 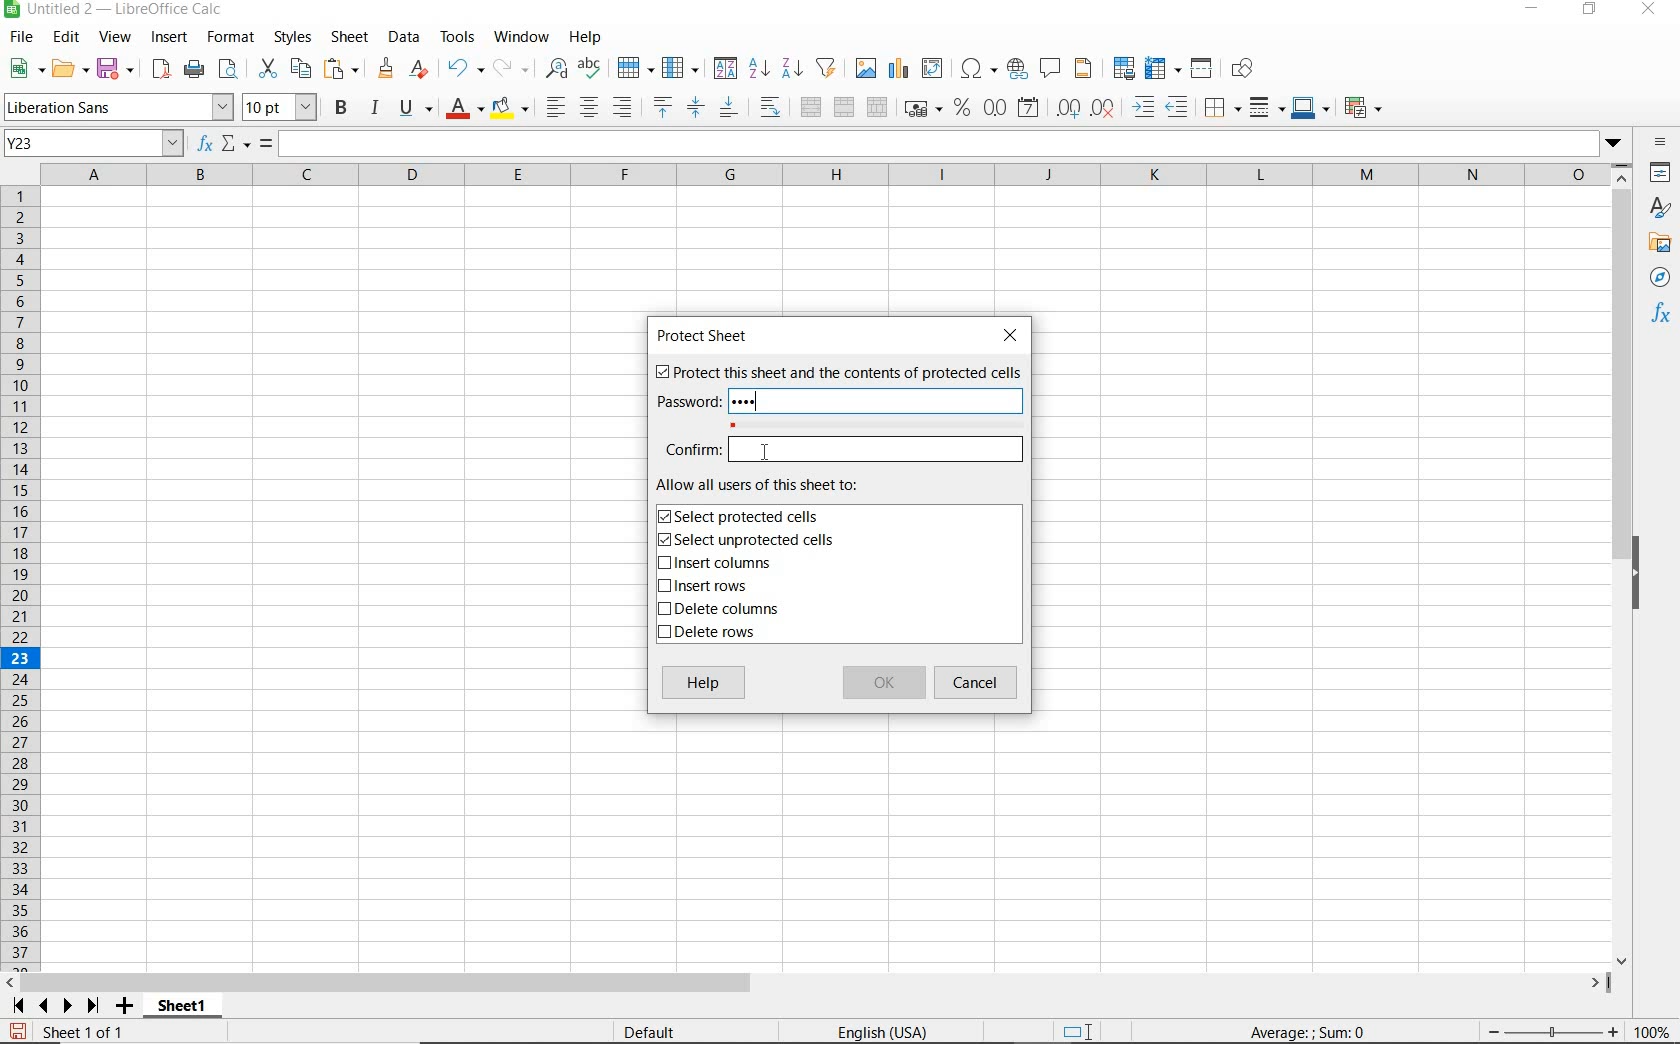 I want to click on Default, so click(x=661, y=1028).